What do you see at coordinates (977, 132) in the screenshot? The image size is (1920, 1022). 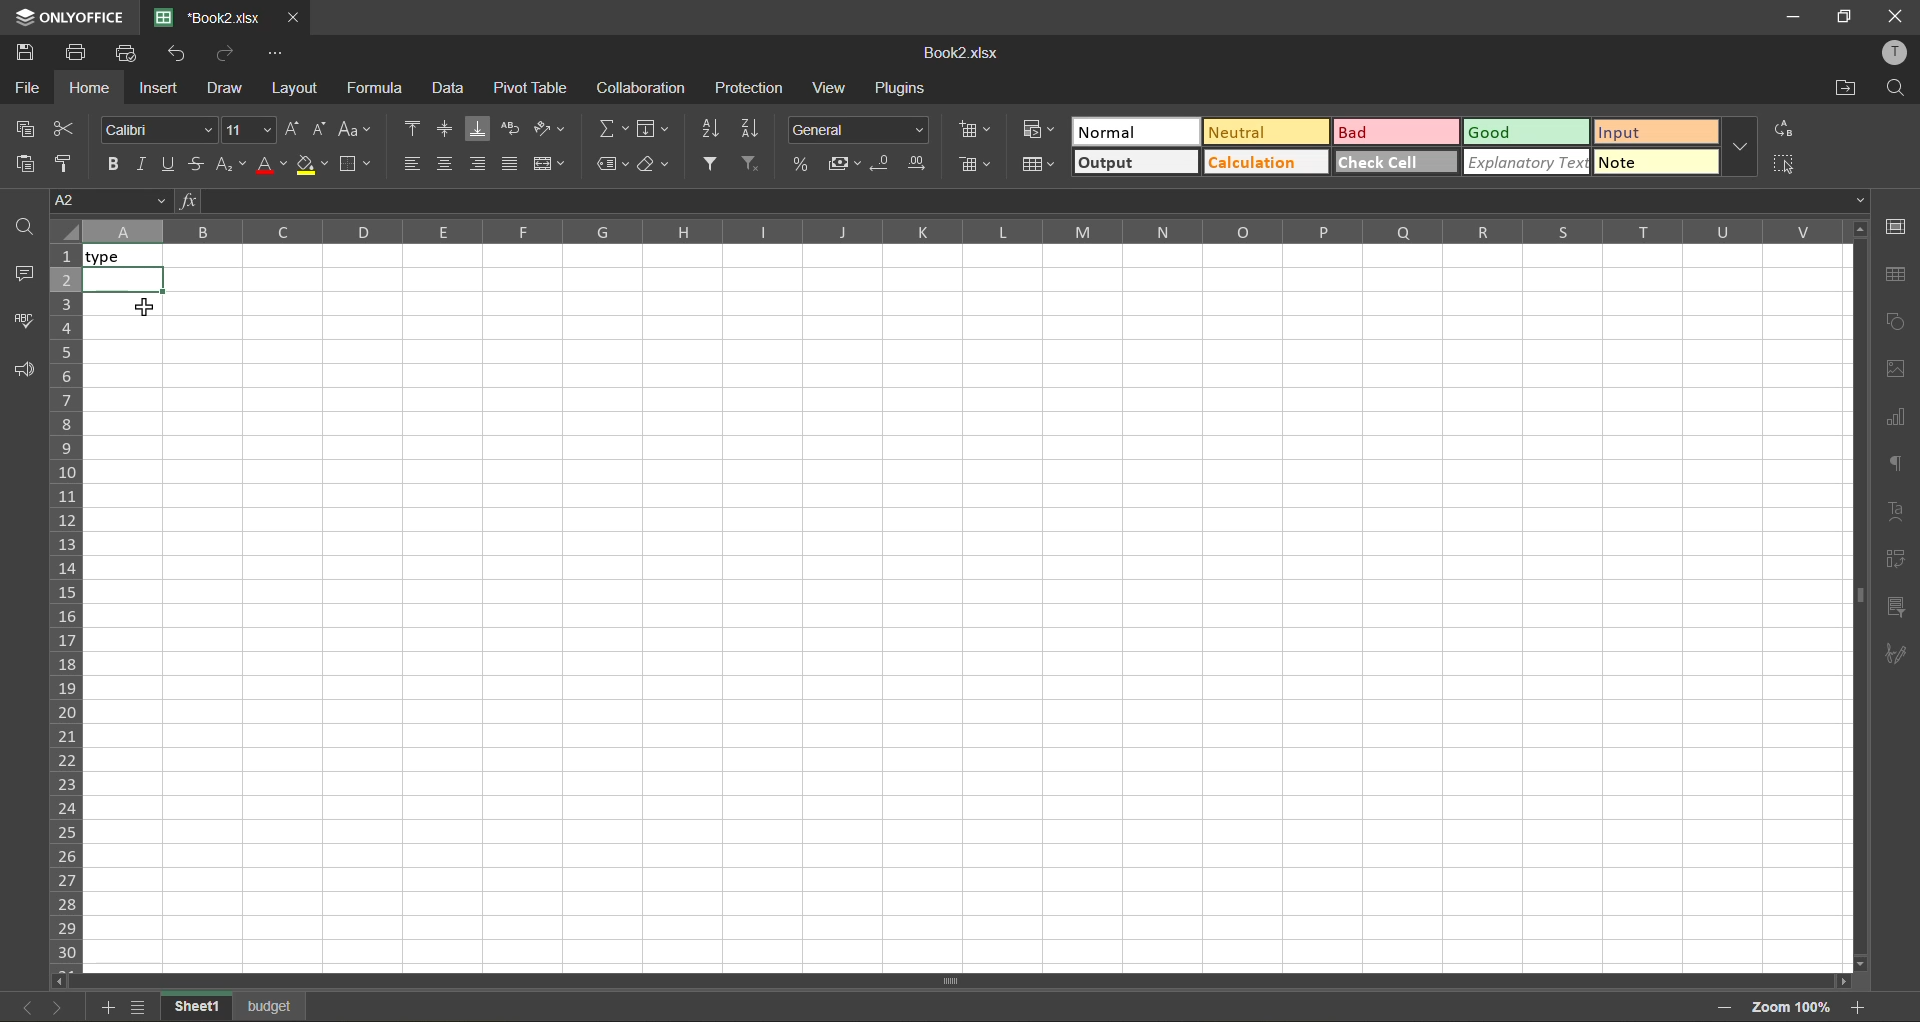 I see `insert cells ` at bounding box center [977, 132].